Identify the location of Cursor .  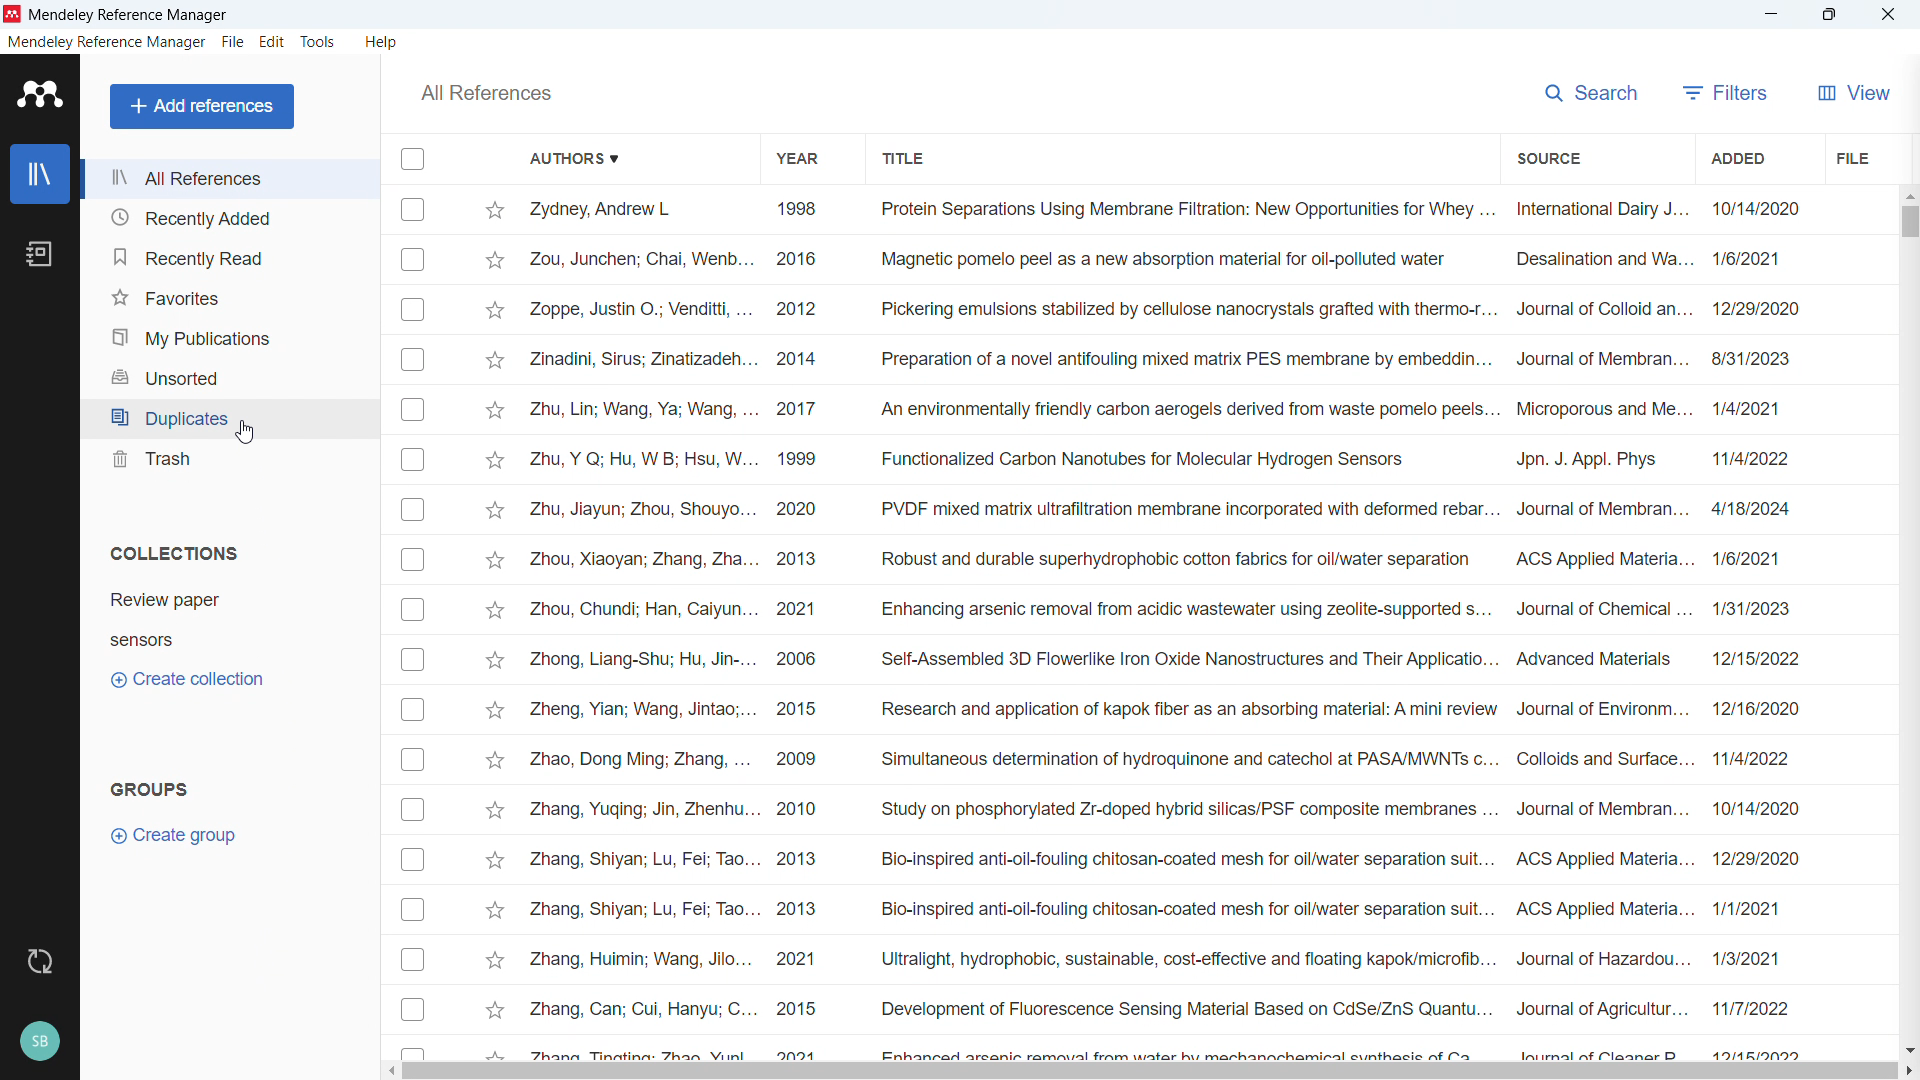
(246, 432).